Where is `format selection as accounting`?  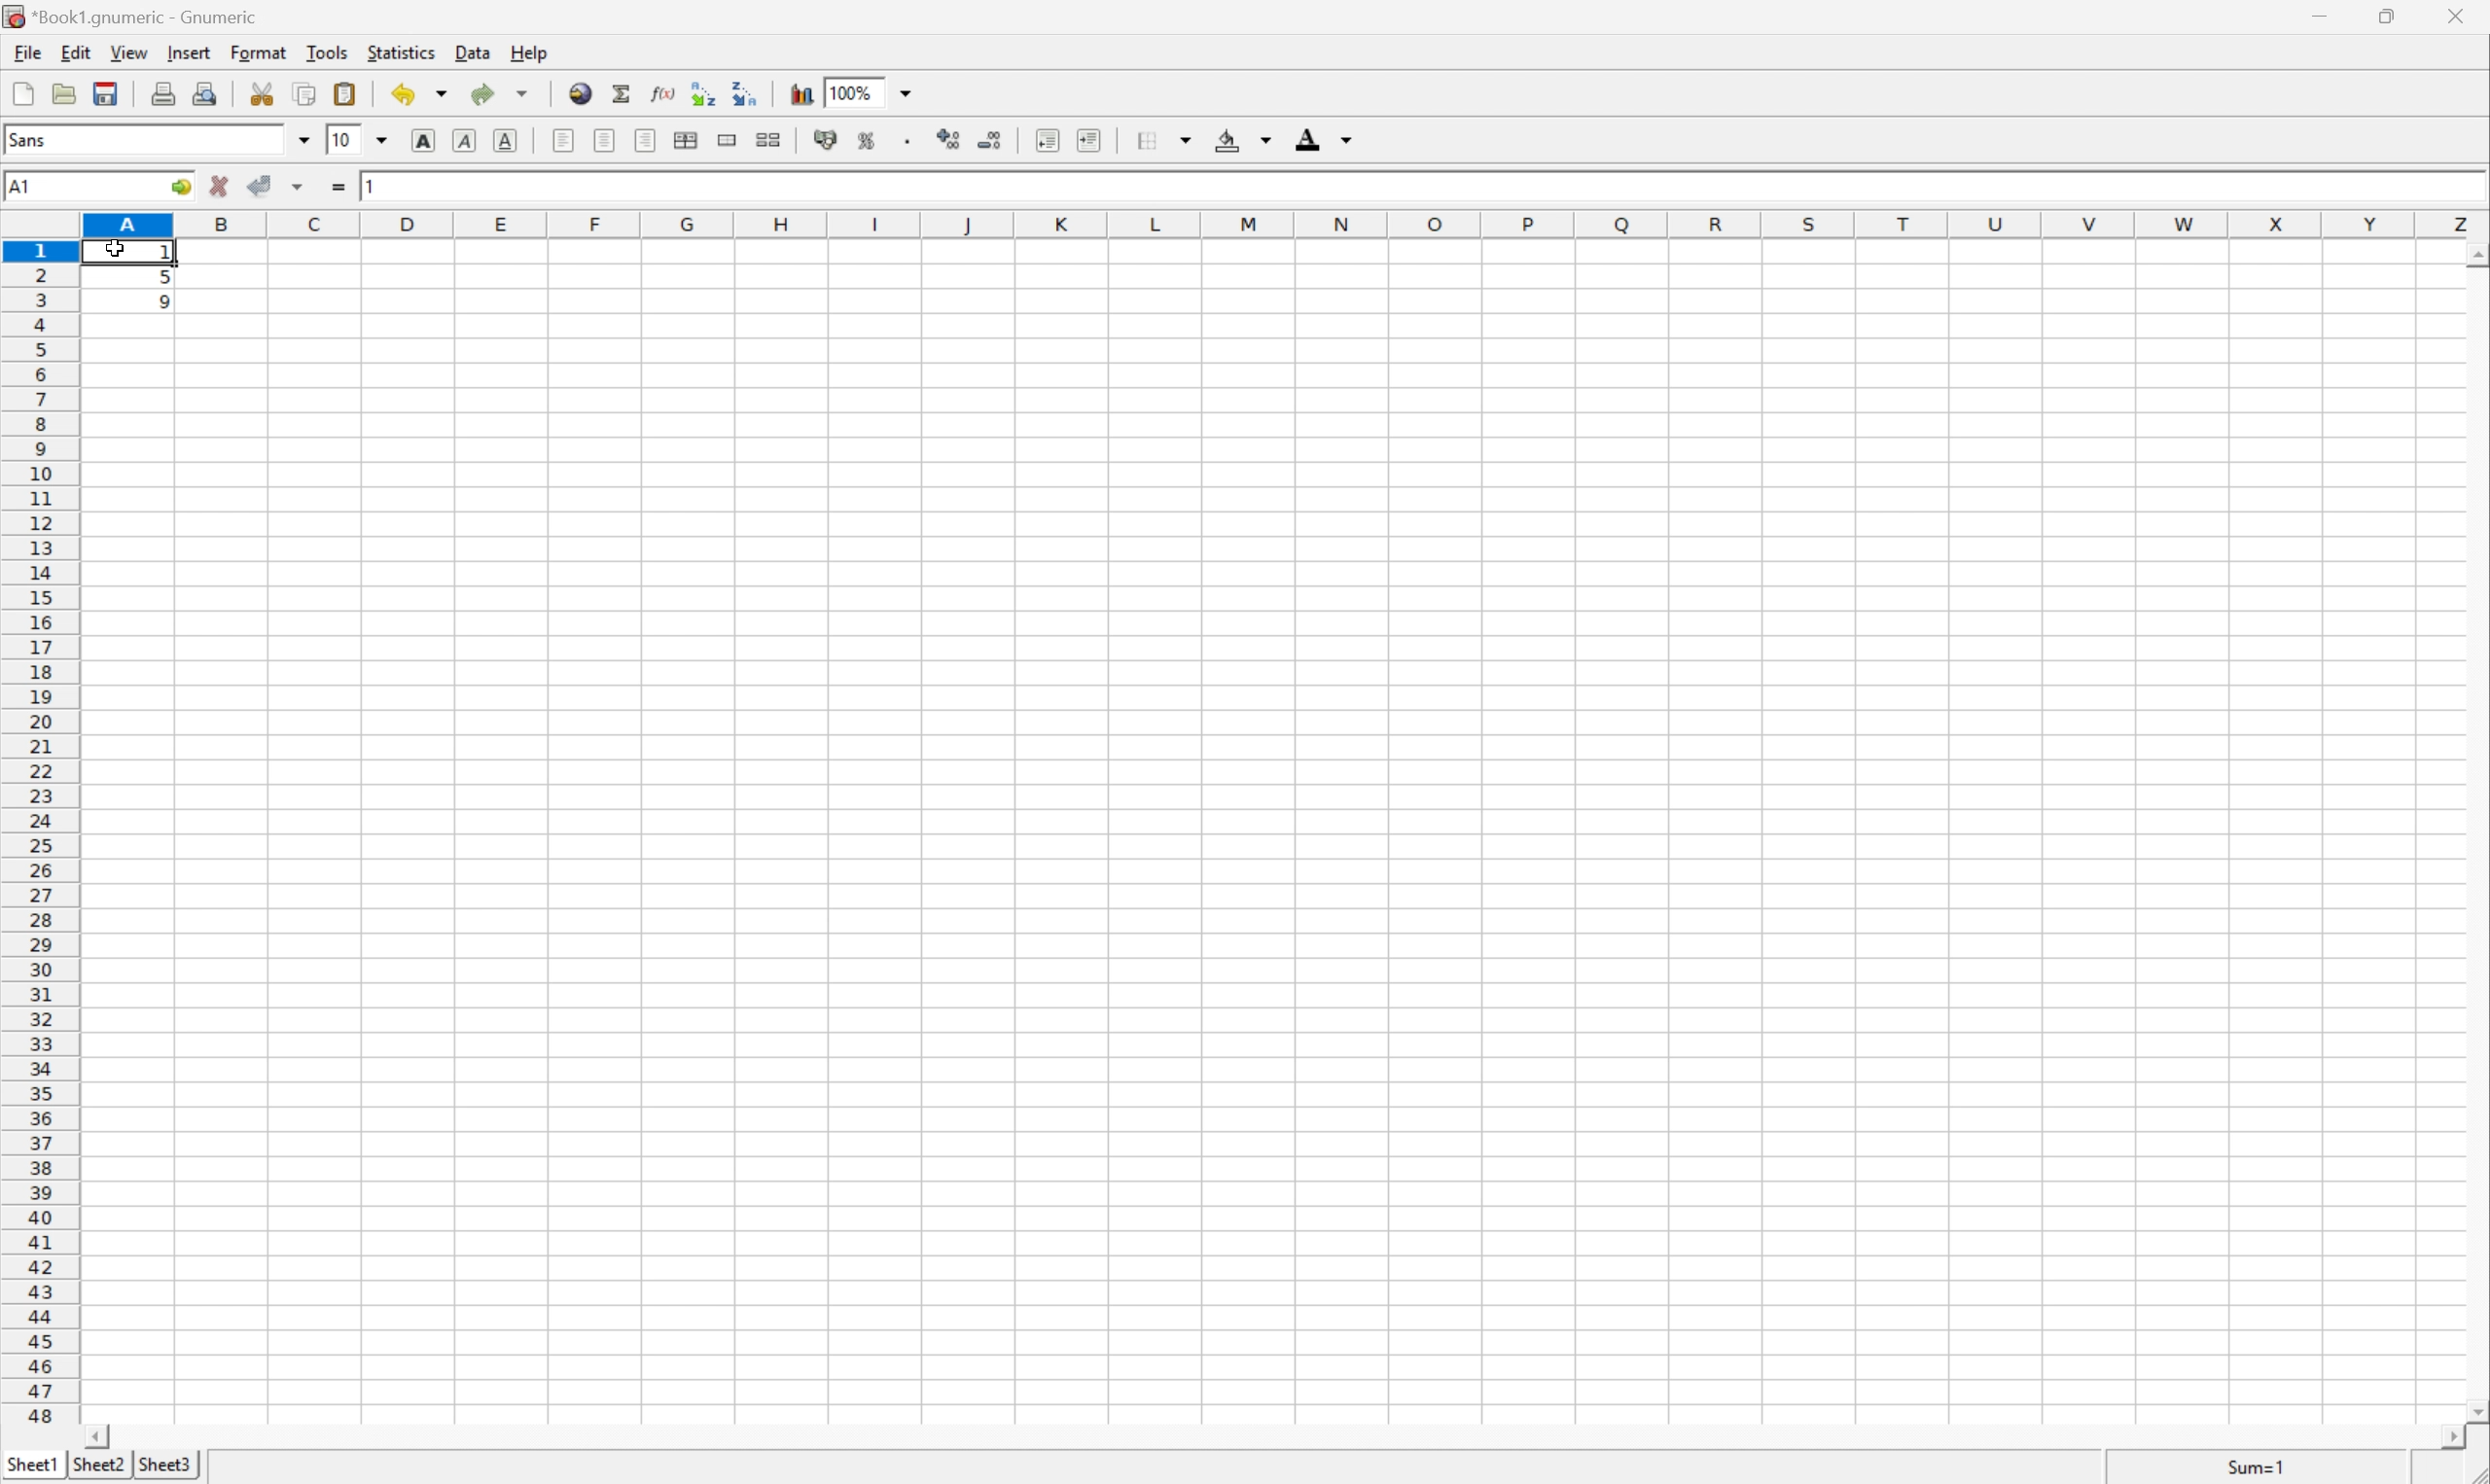
format selection as accounting is located at coordinates (827, 140).